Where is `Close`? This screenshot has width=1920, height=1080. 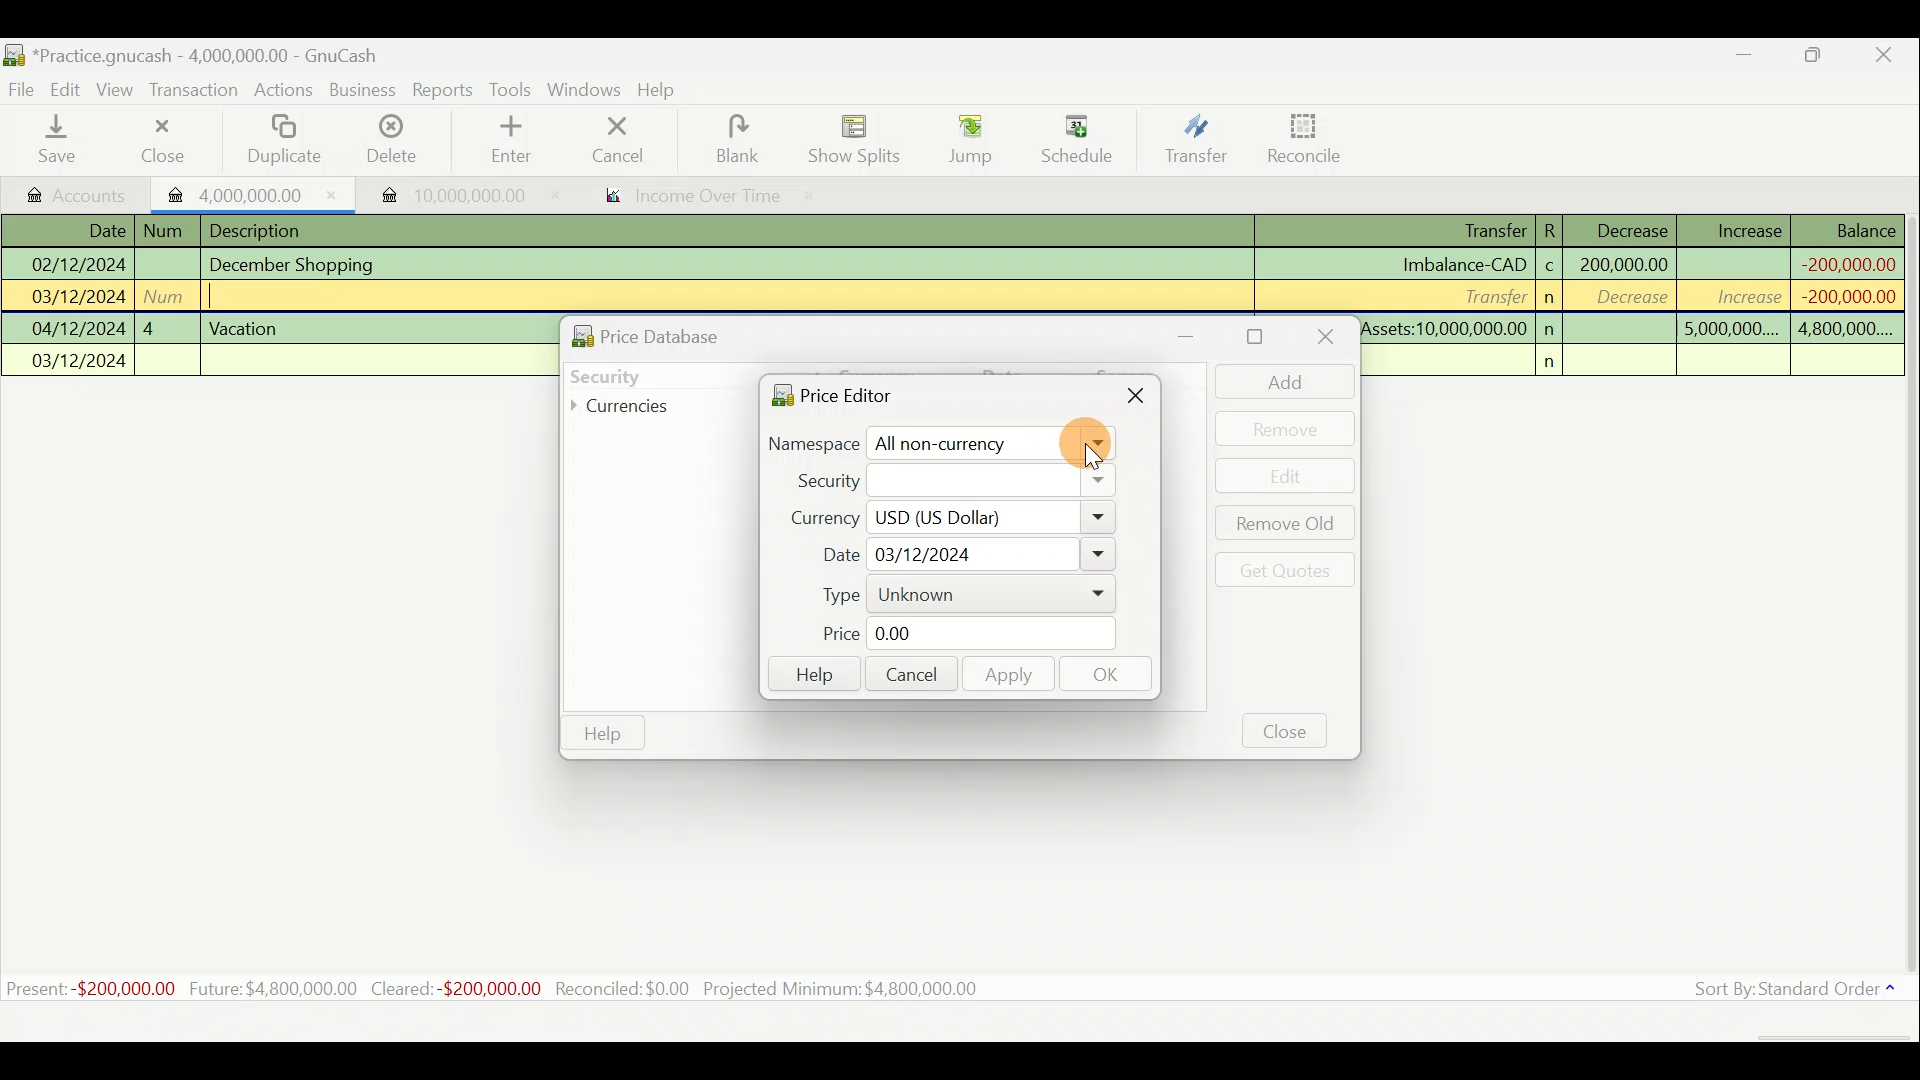 Close is located at coordinates (159, 140).